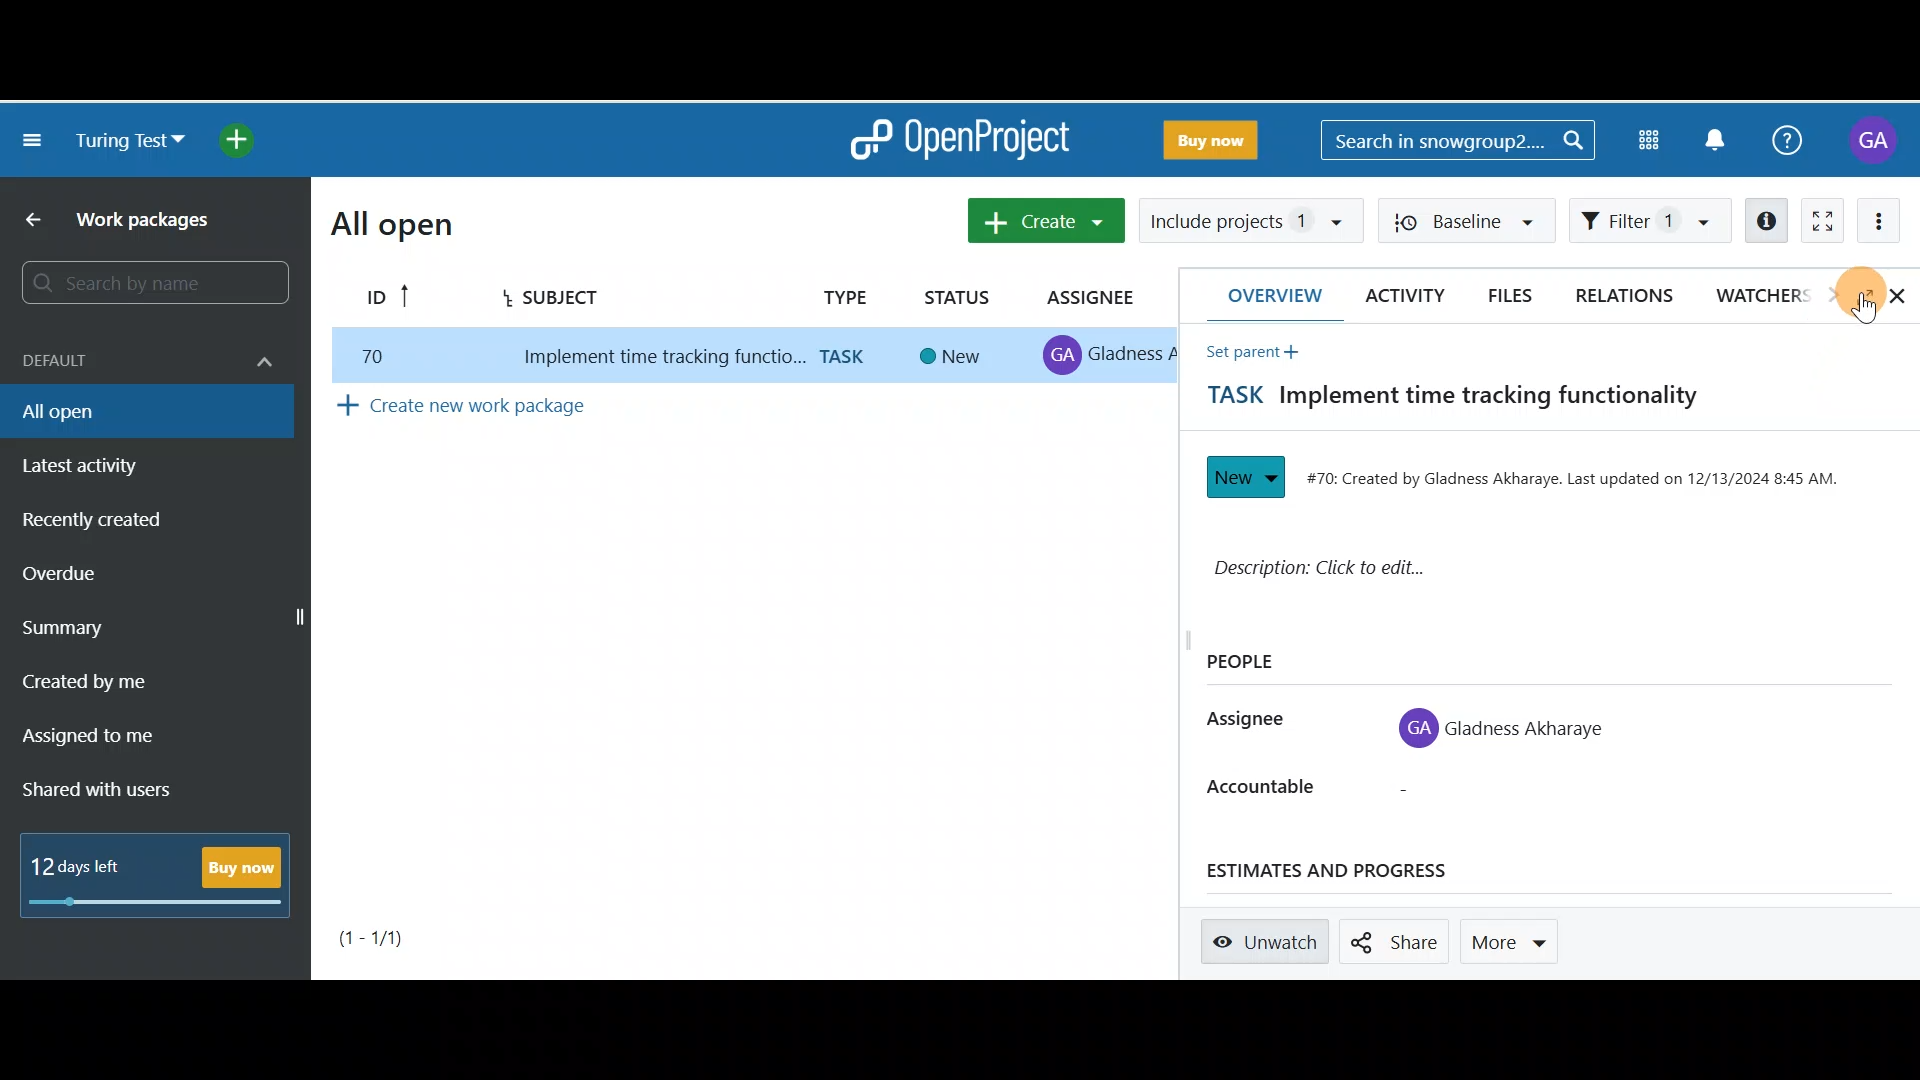  What do you see at coordinates (1255, 721) in the screenshot?
I see `Assignee` at bounding box center [1255, 721].